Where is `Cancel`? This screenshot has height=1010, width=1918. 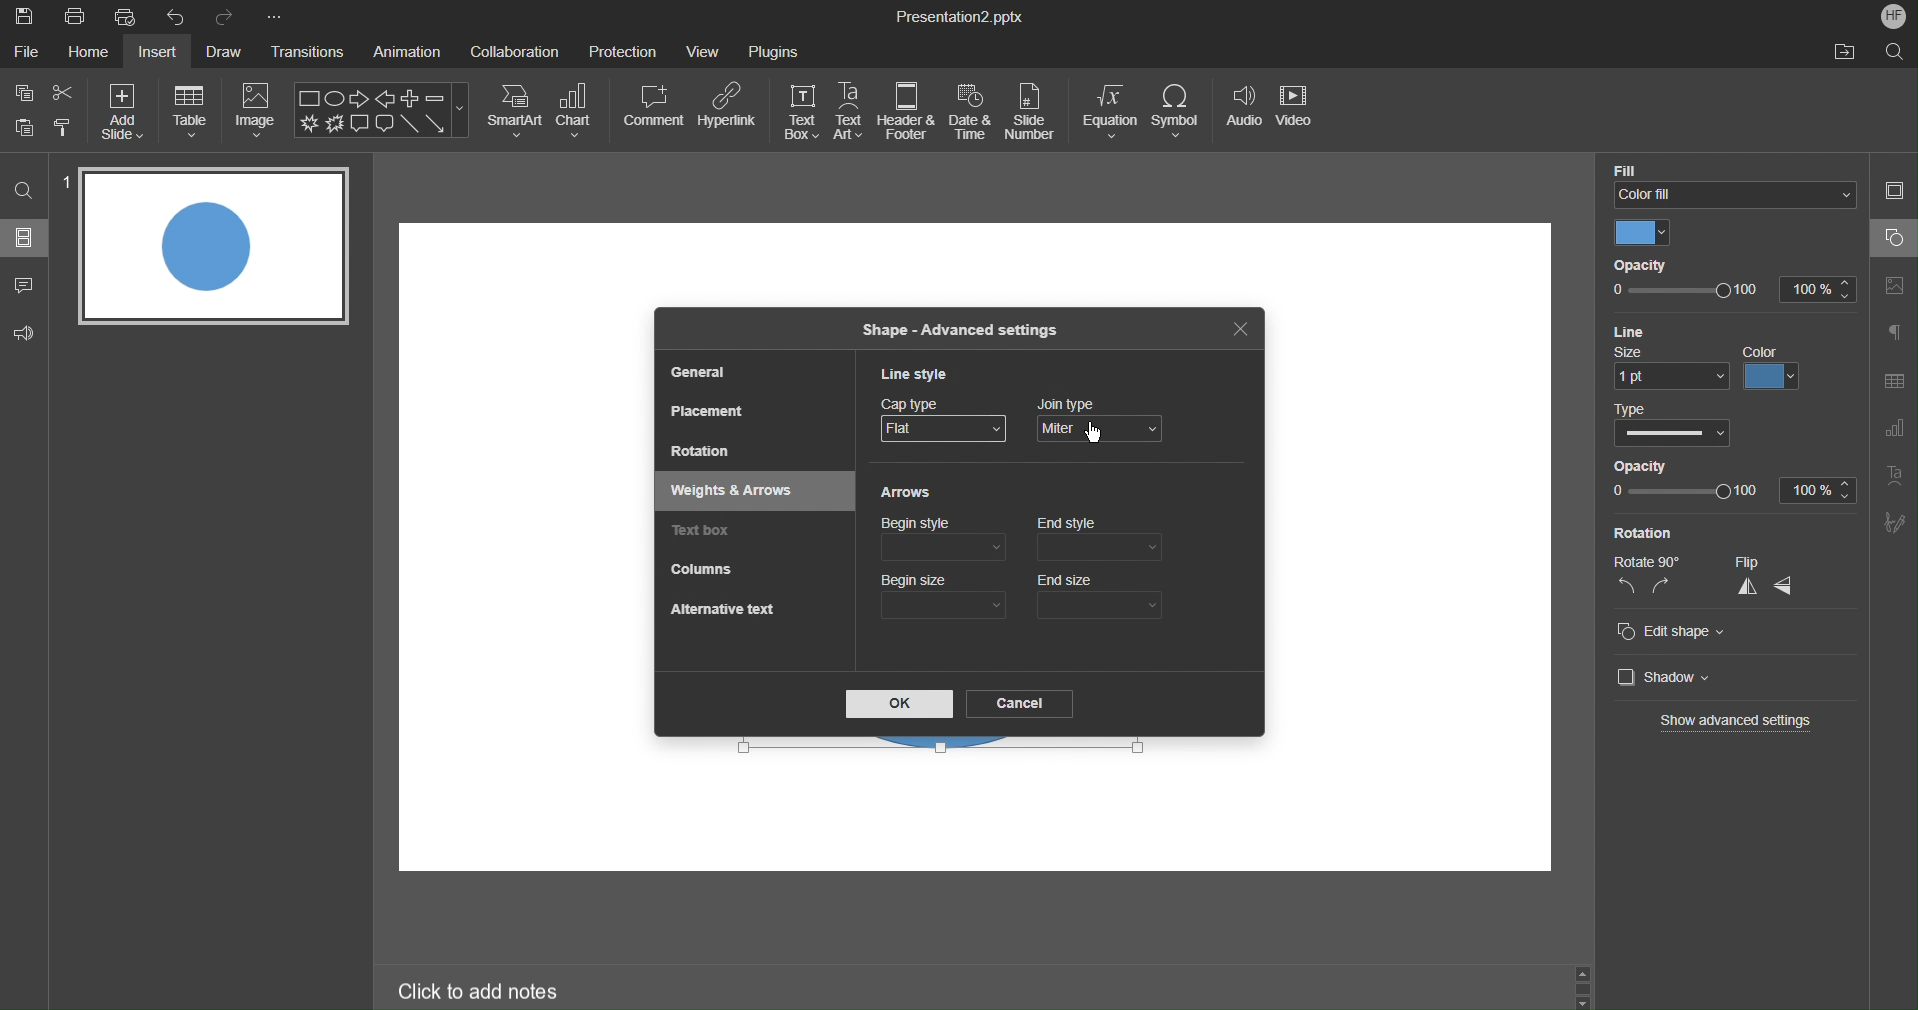 Cancel is located at coordinates (1019, 704).